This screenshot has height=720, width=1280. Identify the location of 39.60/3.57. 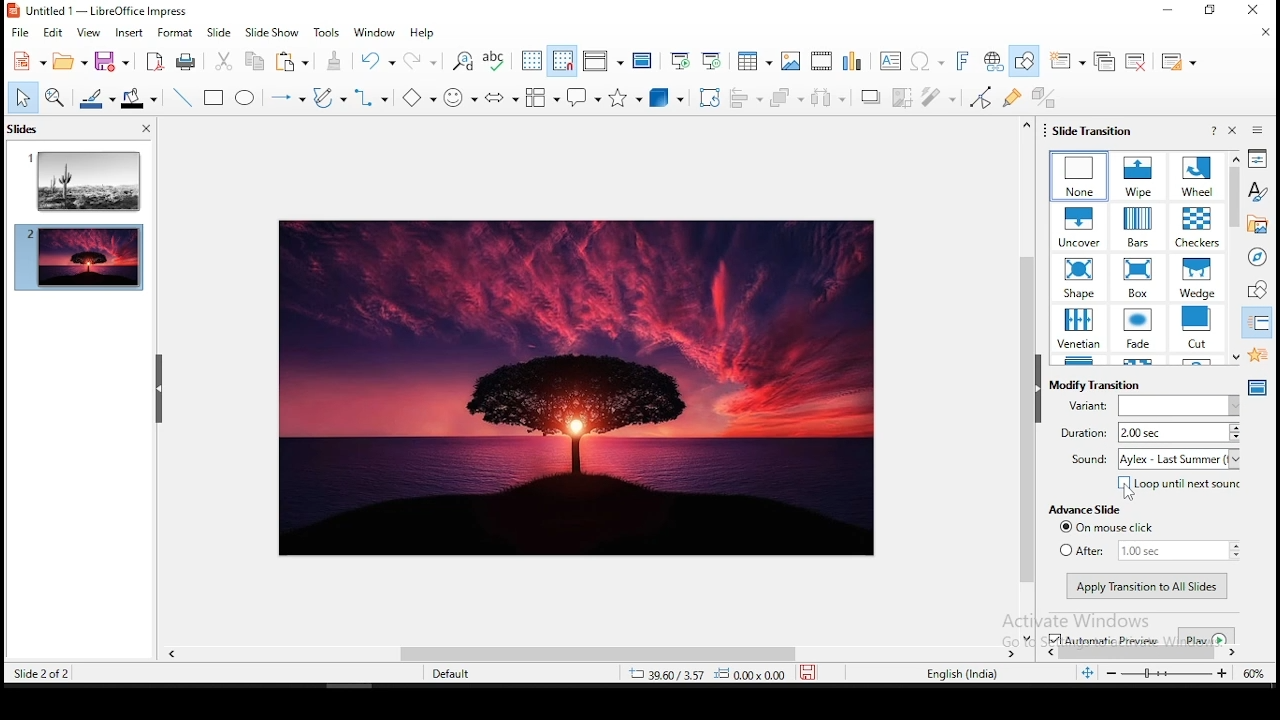
(657, 676).